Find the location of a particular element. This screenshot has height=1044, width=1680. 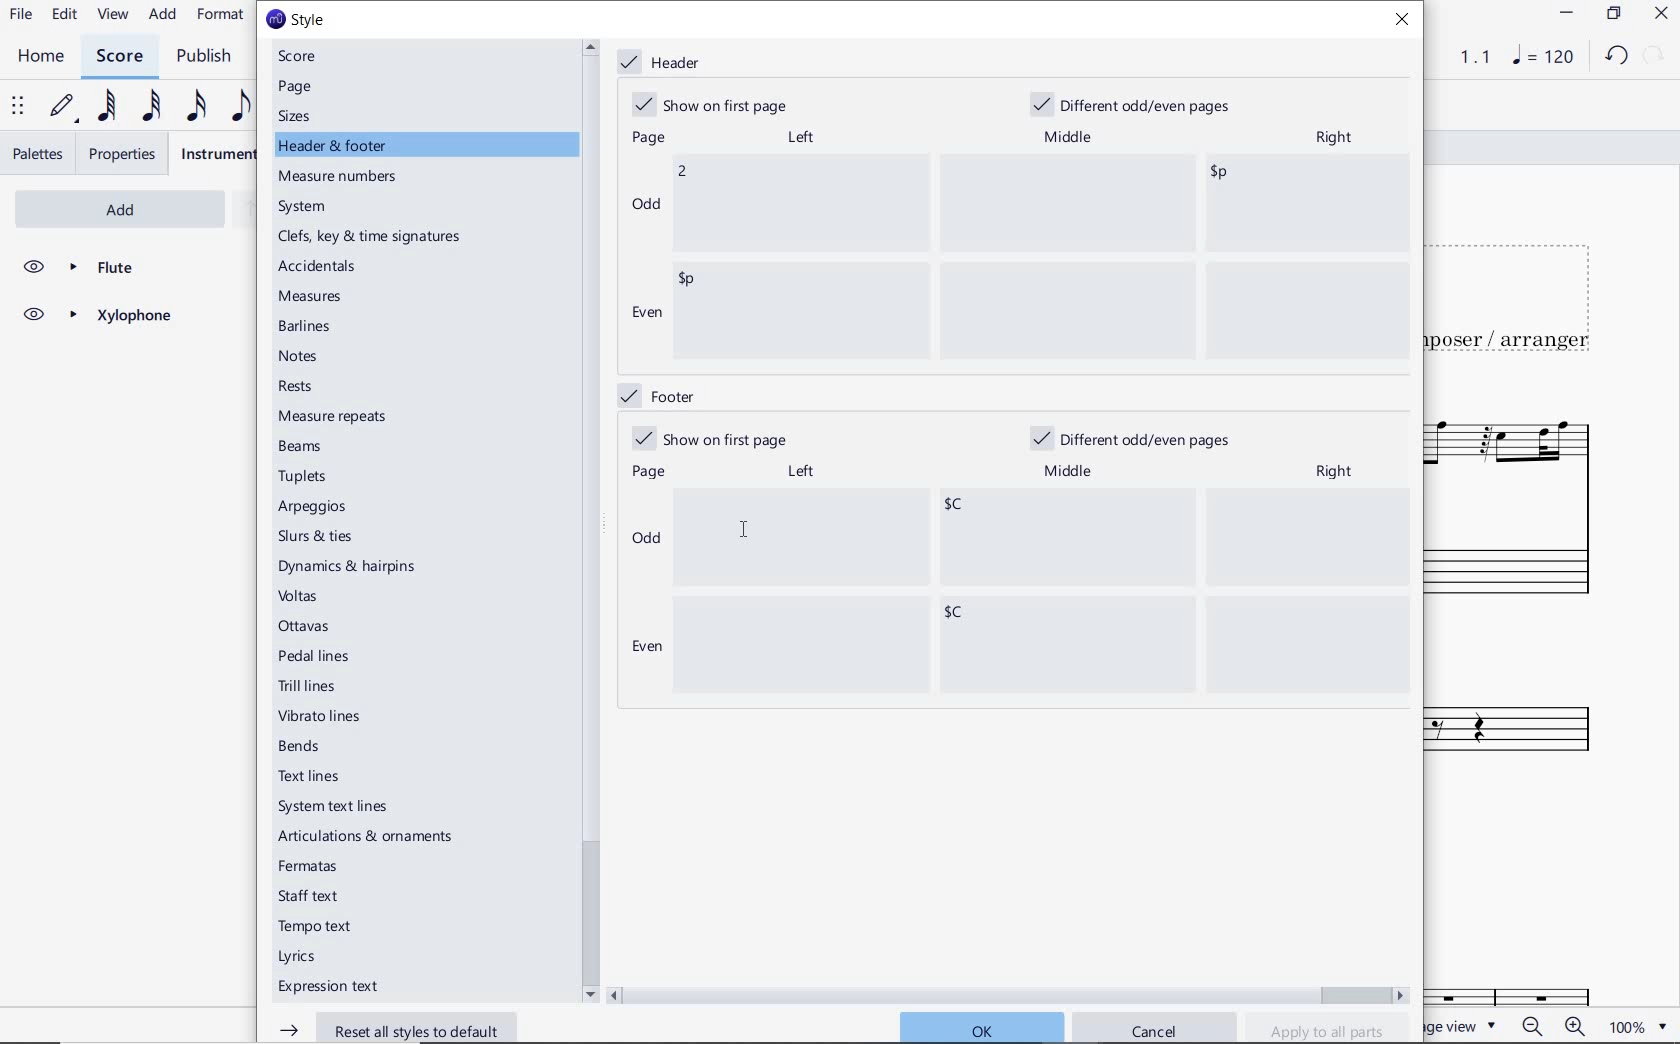

clefs, key & time signatures is located at coordinates (374, 237).